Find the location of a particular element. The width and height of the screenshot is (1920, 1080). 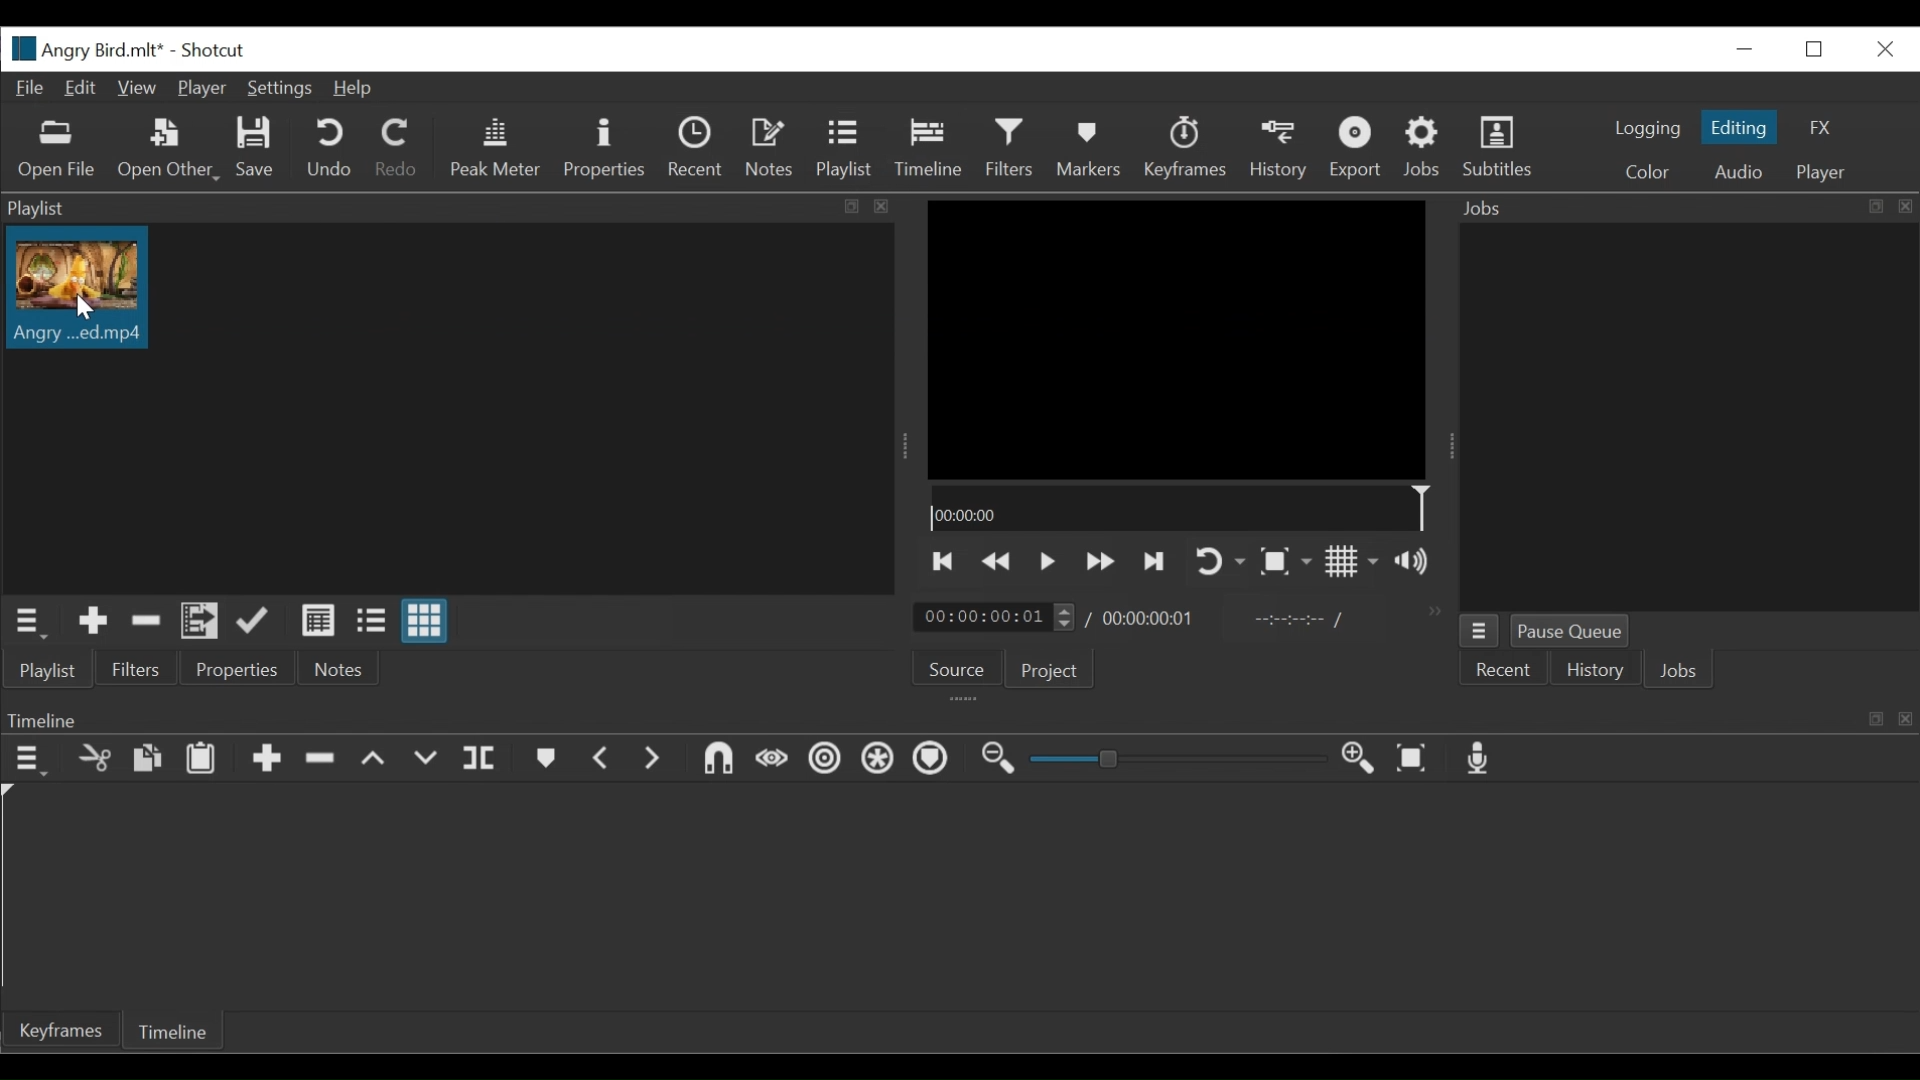

Remove cut is located at coordinates (146, 622).